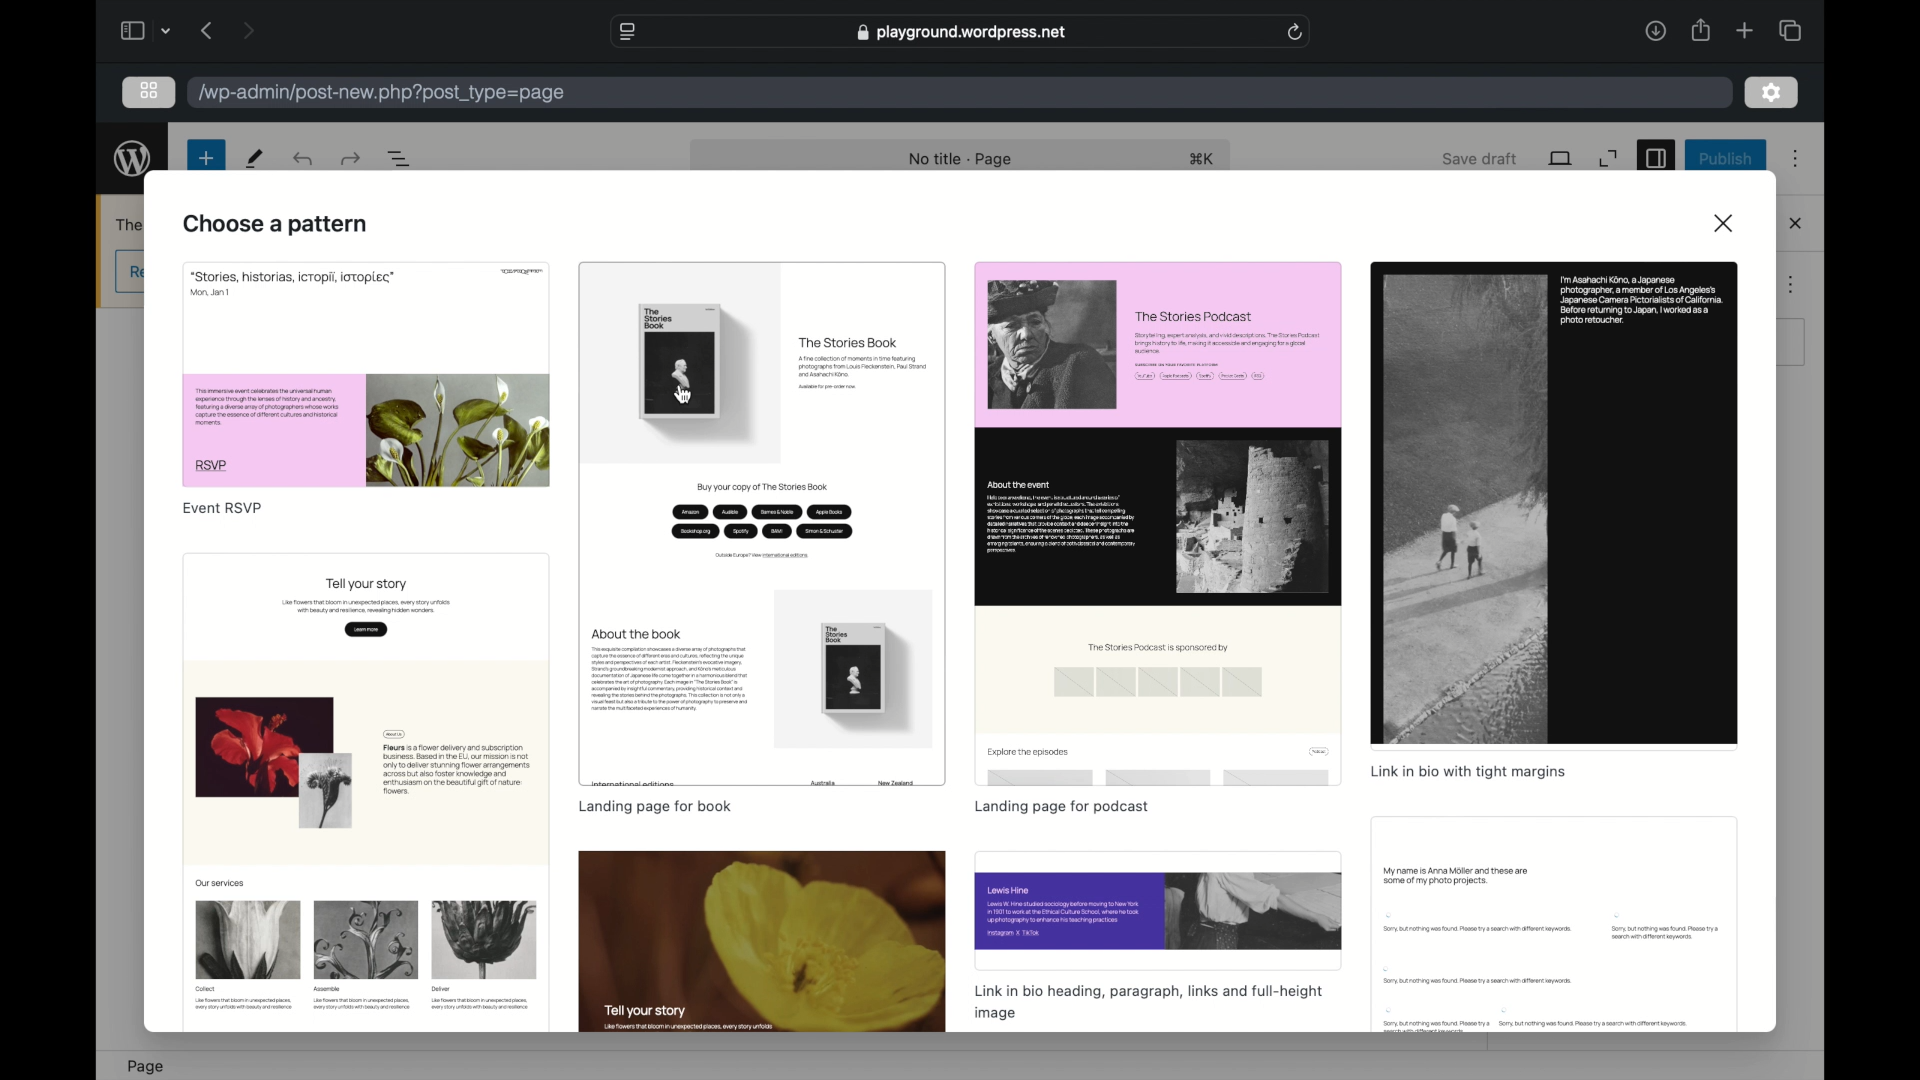  Describe the element at coordinates (1745, 32) in the screenshot. I see `new tab` at that location.